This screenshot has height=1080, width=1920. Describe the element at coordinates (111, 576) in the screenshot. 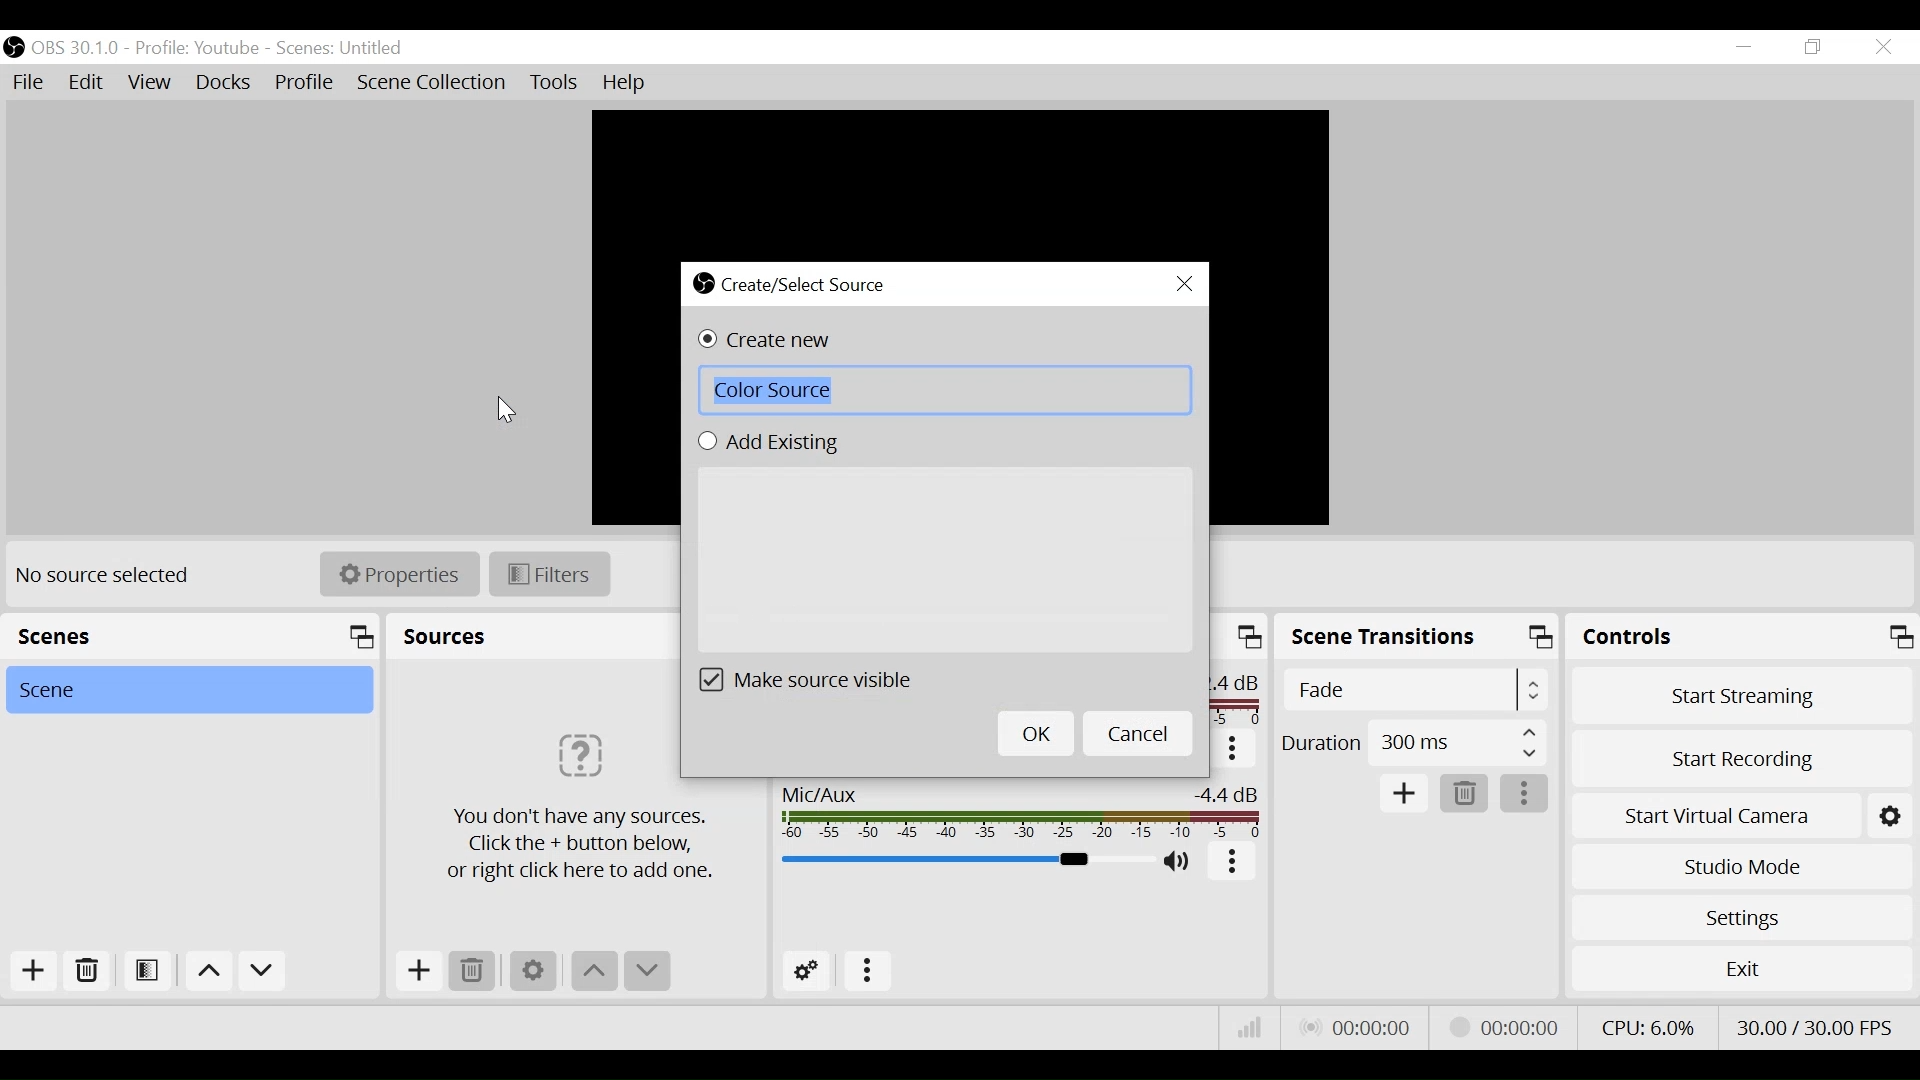

I see `No source selected` at that location.